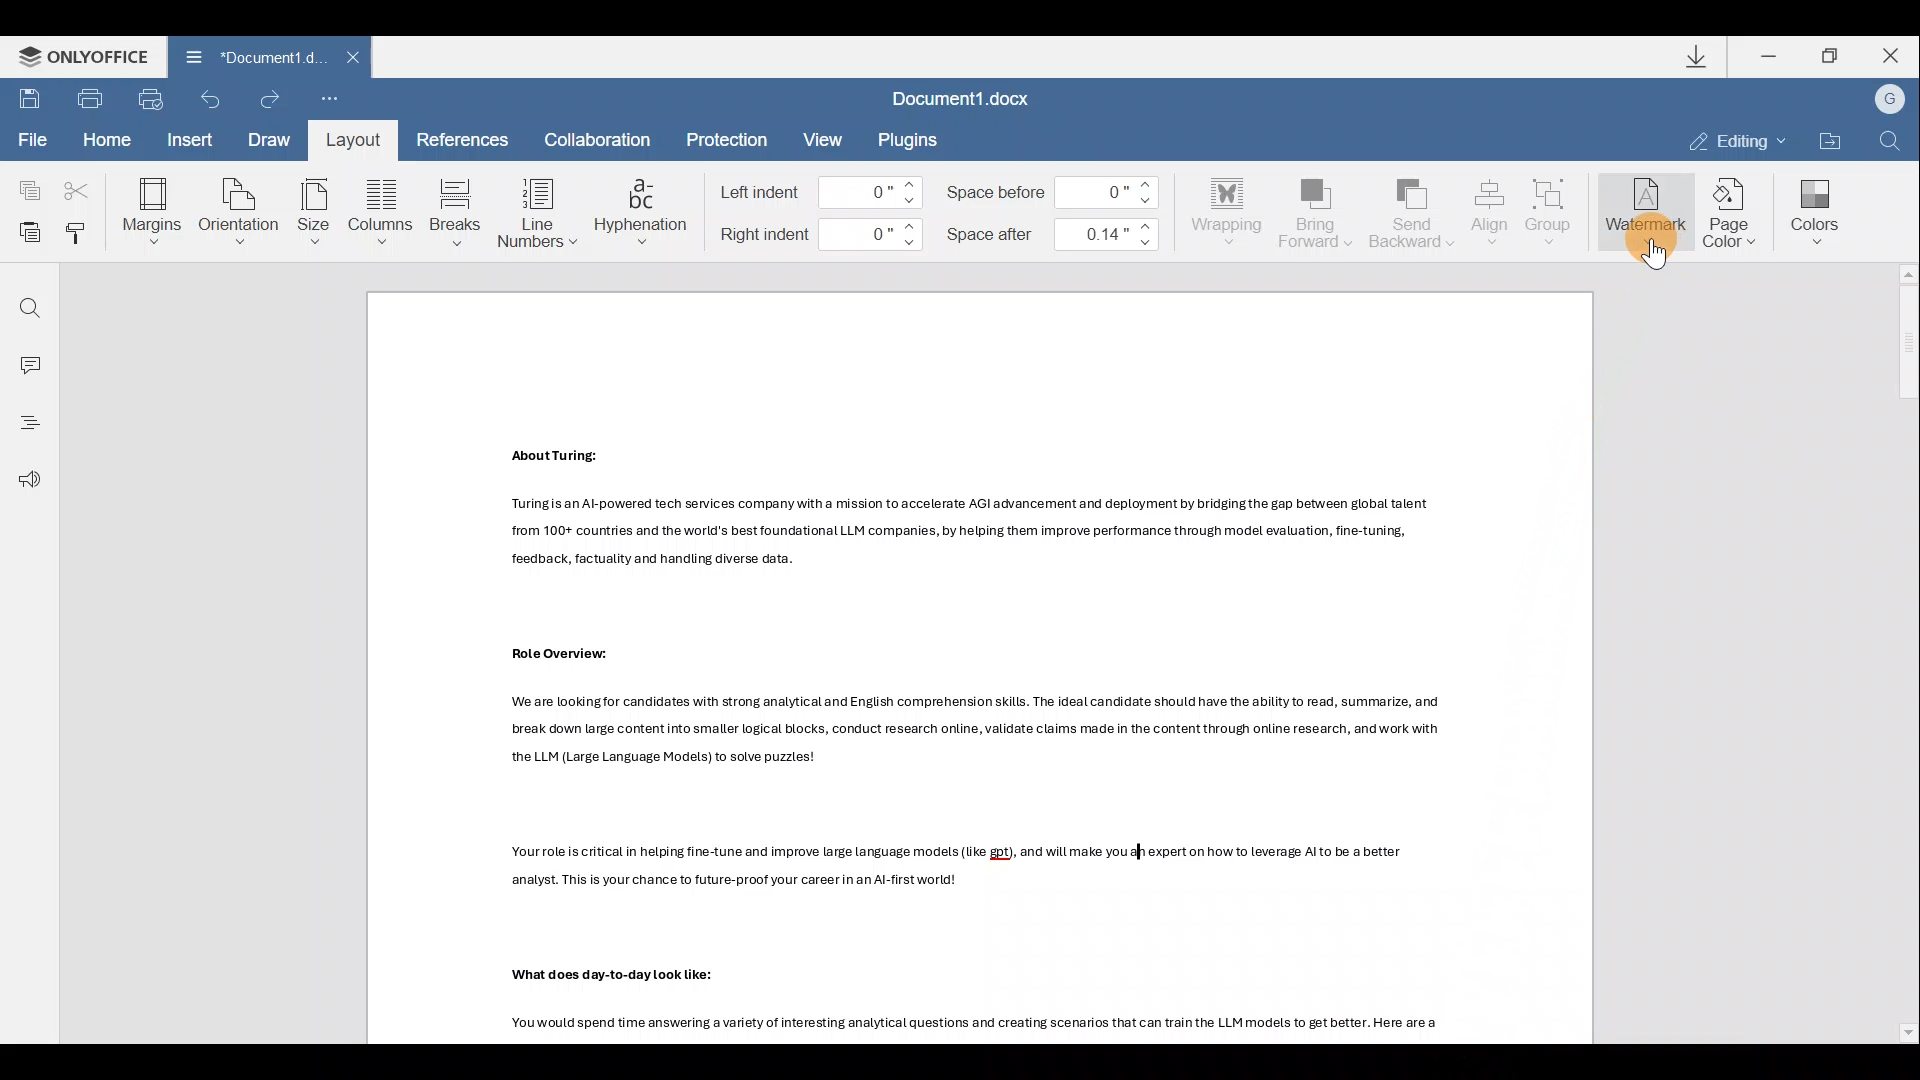  What do you see at coordinates (28, 423) in the screenshot?
I see `Heading` at bounding box center [28, 423].